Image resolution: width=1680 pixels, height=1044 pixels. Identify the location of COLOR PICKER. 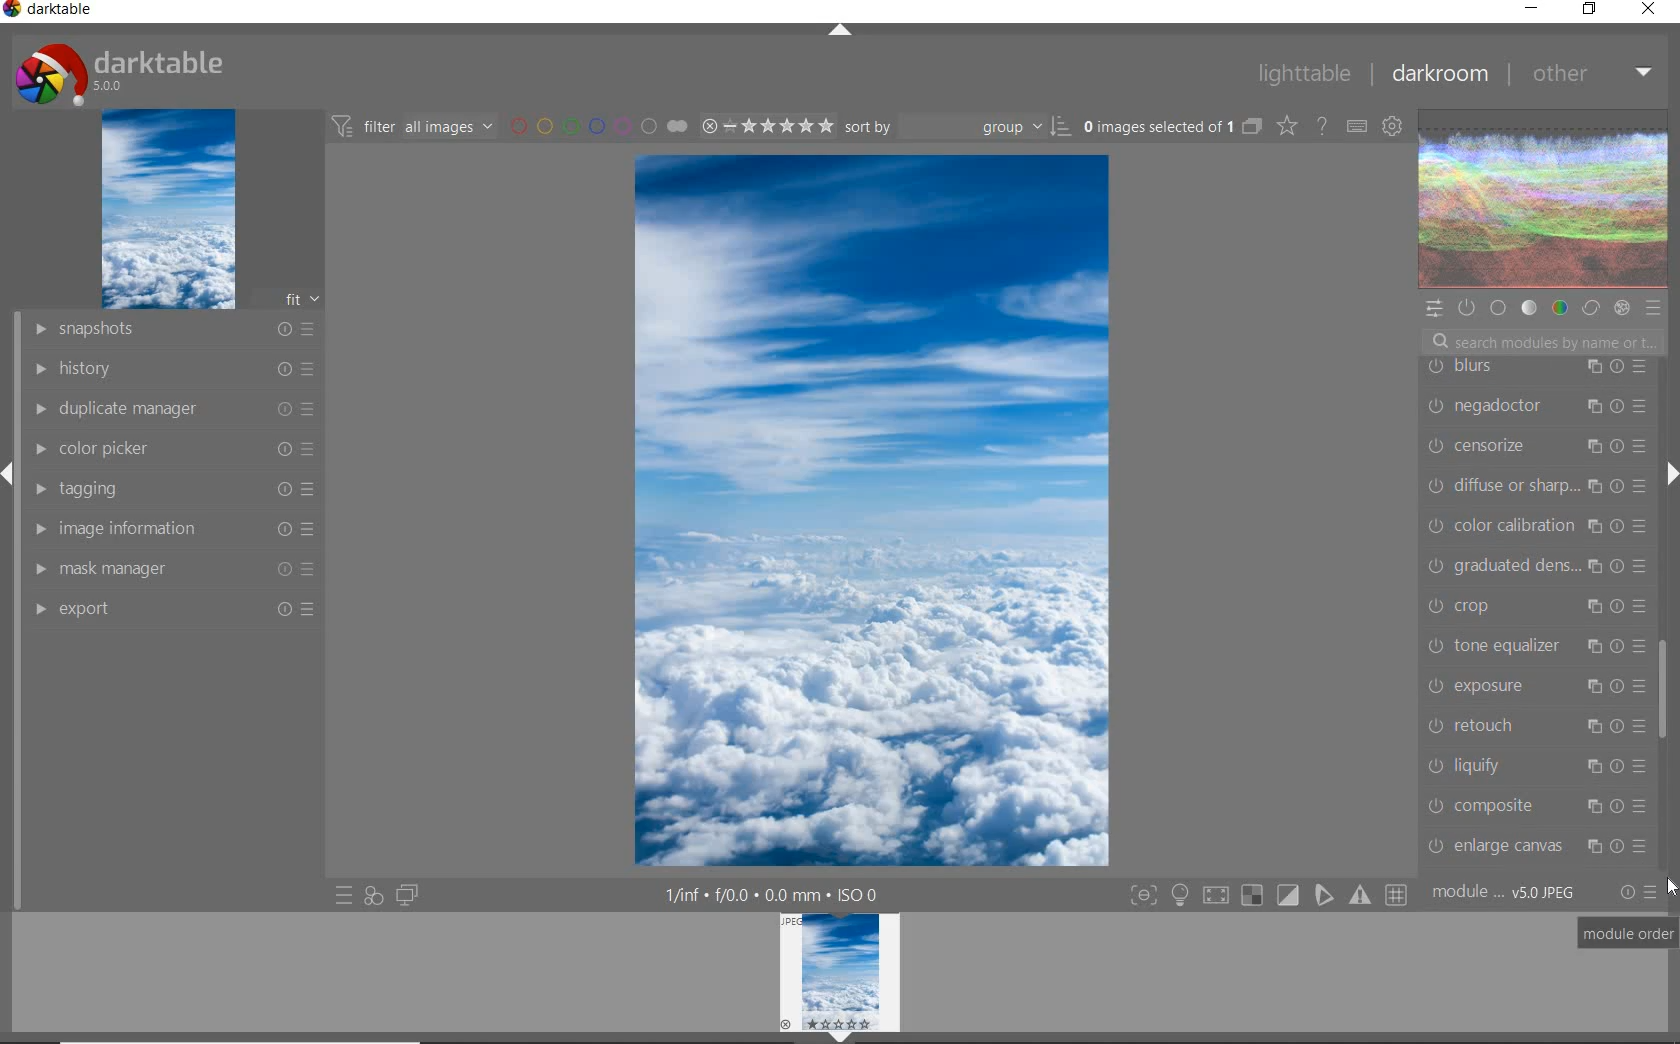
(175, 450).